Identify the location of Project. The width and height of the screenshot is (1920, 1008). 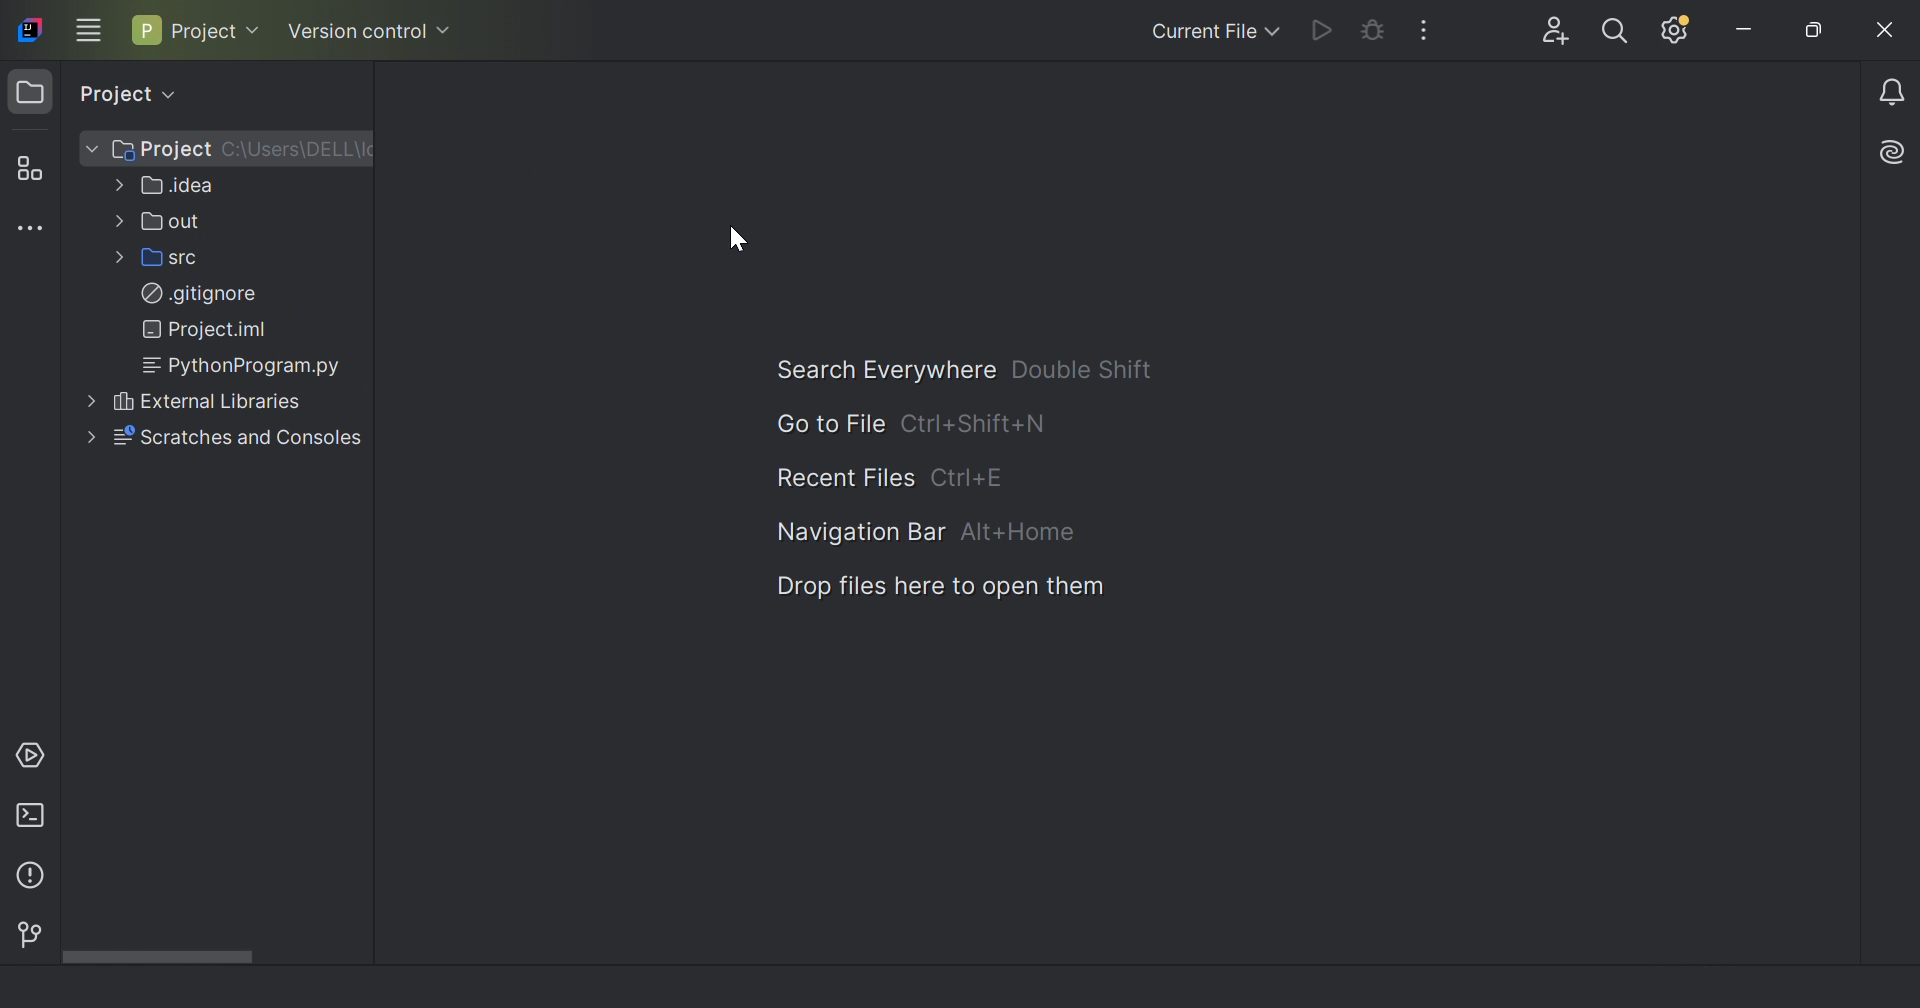
(125, 90).